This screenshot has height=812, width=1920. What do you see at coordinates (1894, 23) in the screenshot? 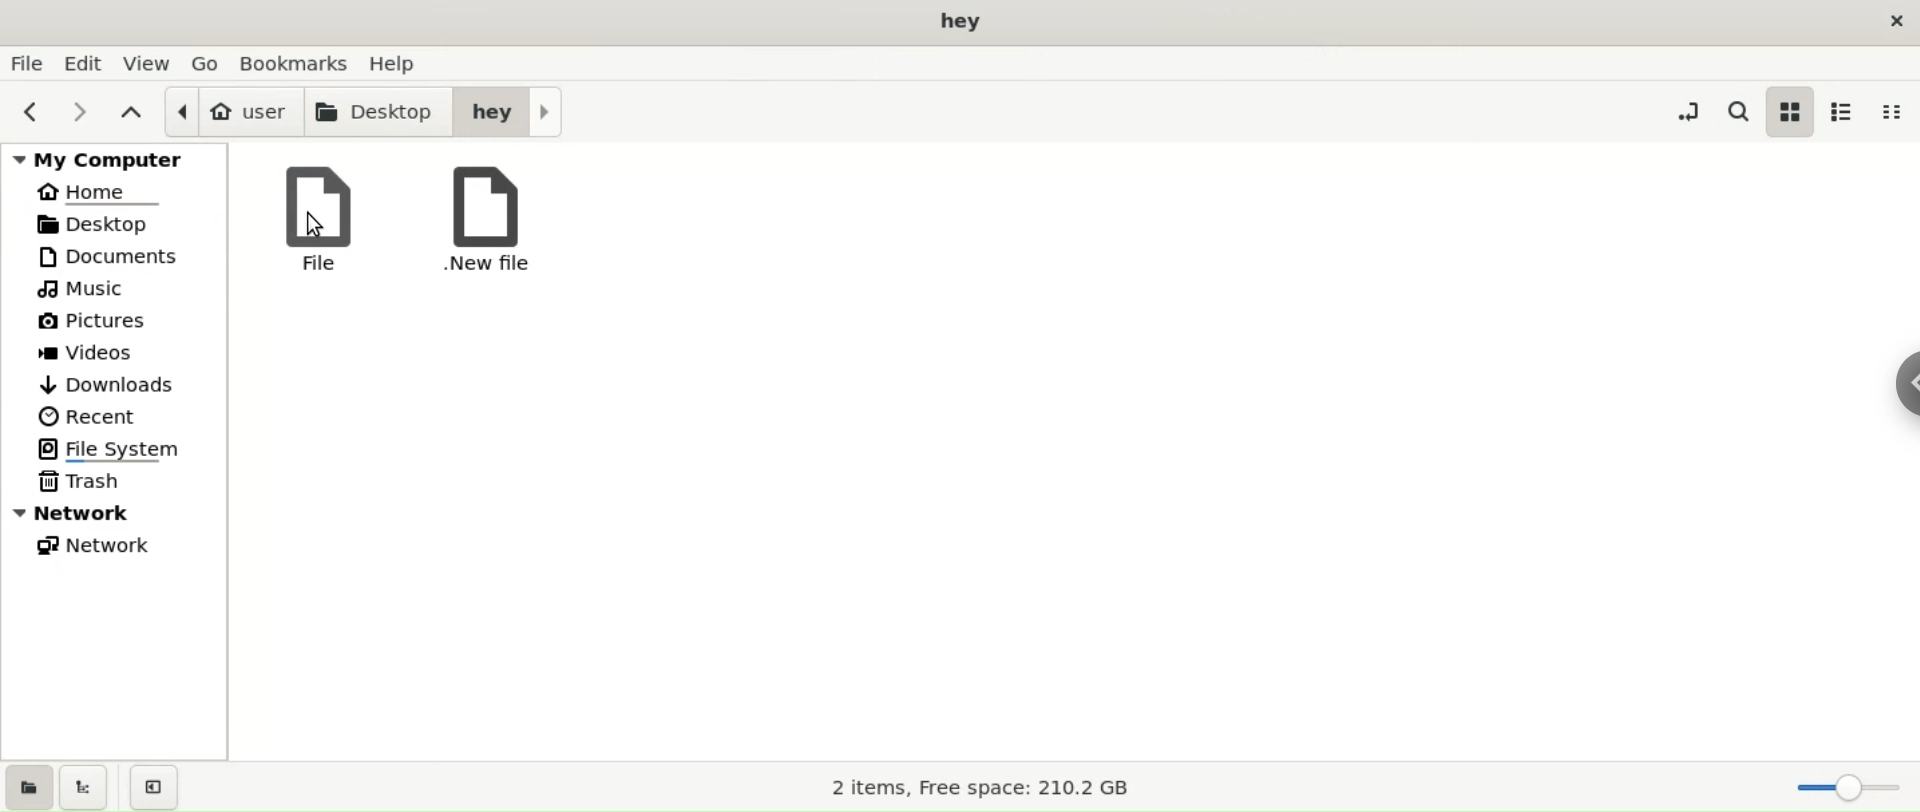
I see `close` at bounding box center [1894, 23].